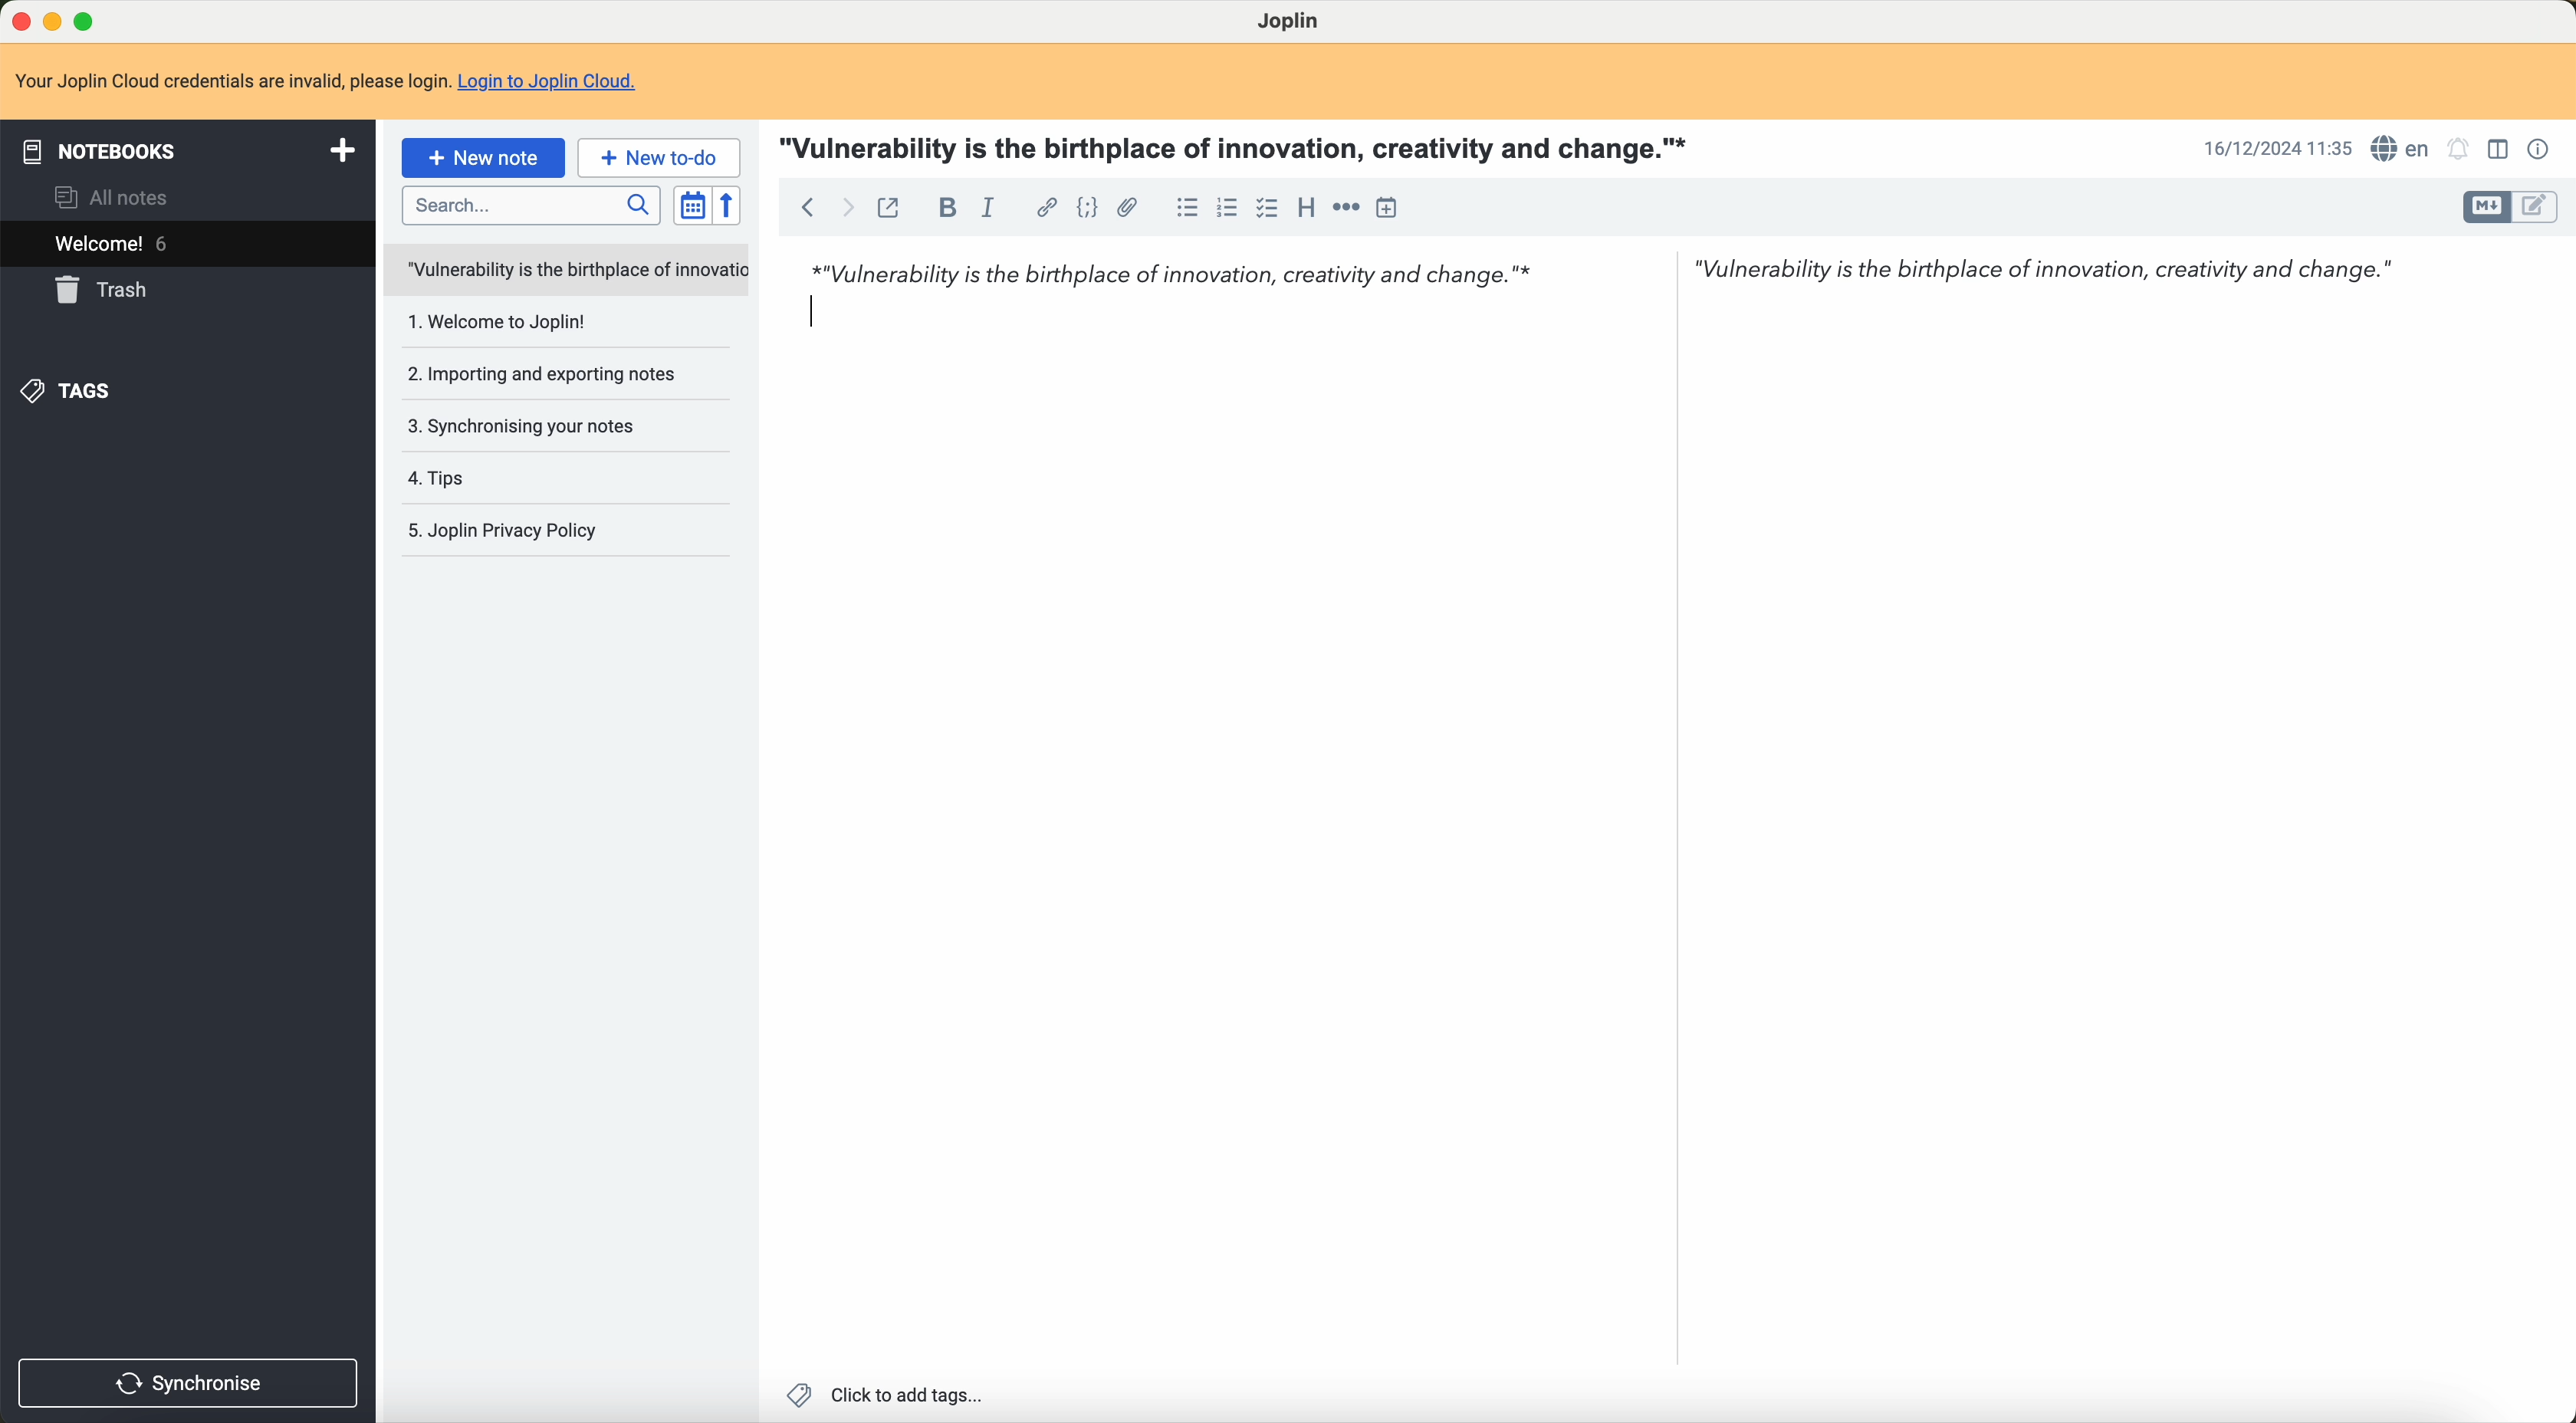  What do you see at coordinates (887, 1394) in the screenshot?
I see `click to add tags` at bounding box center [887, 1394].